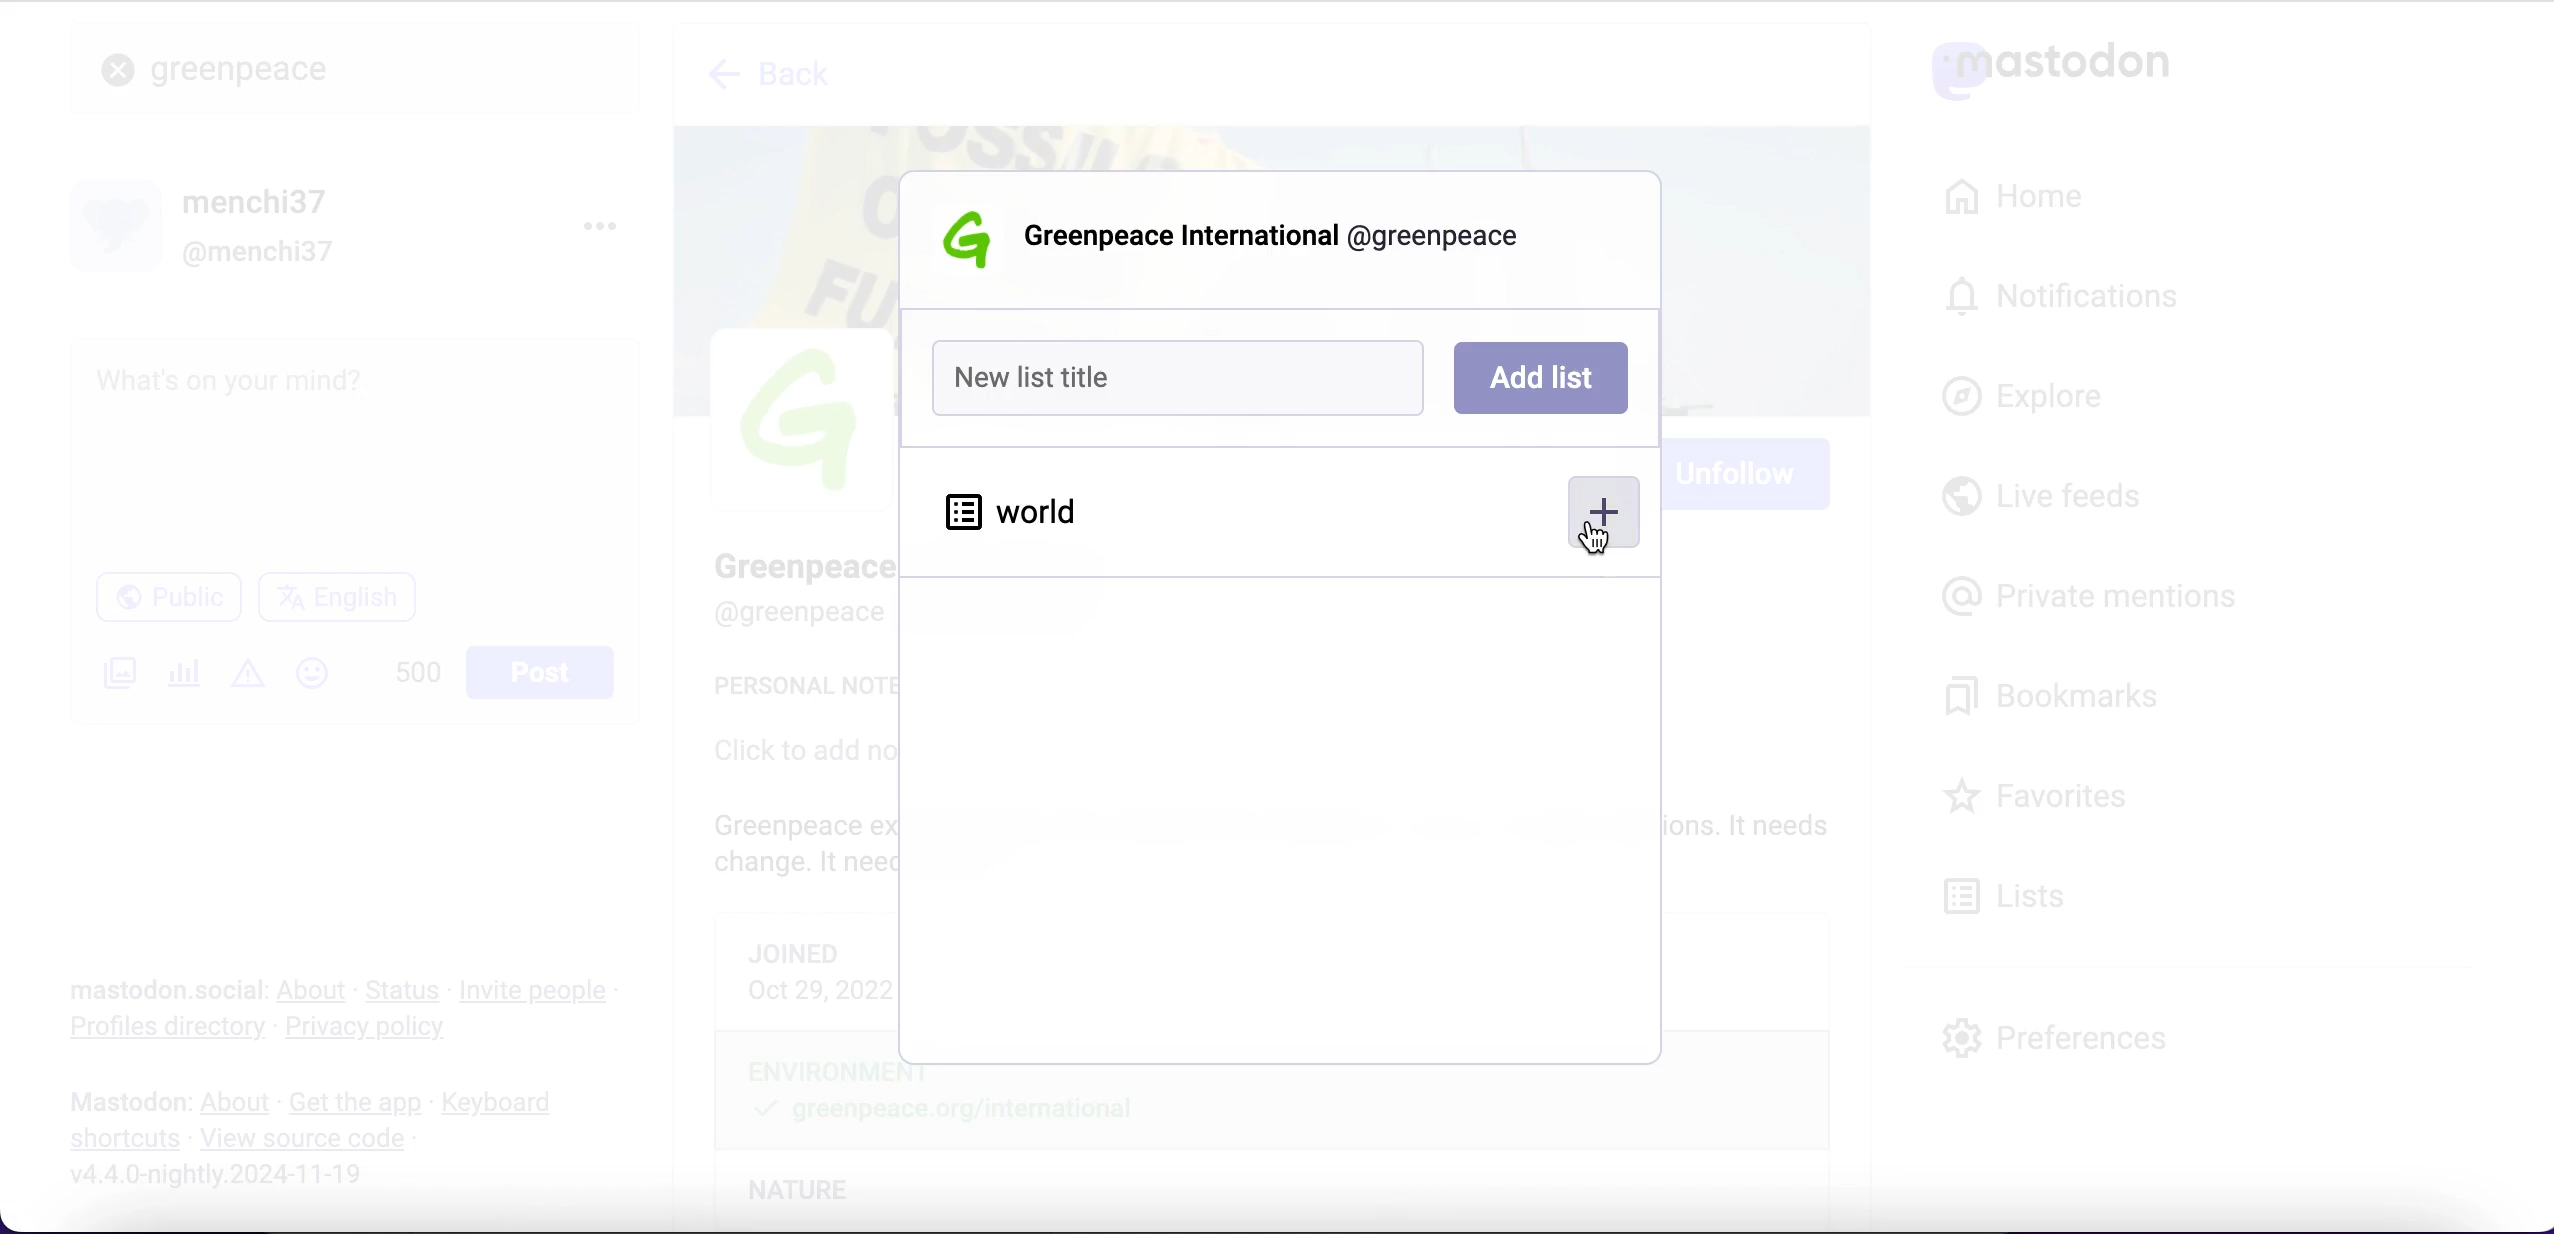  I want to click on Greenpeace logo, so click(972, 239).